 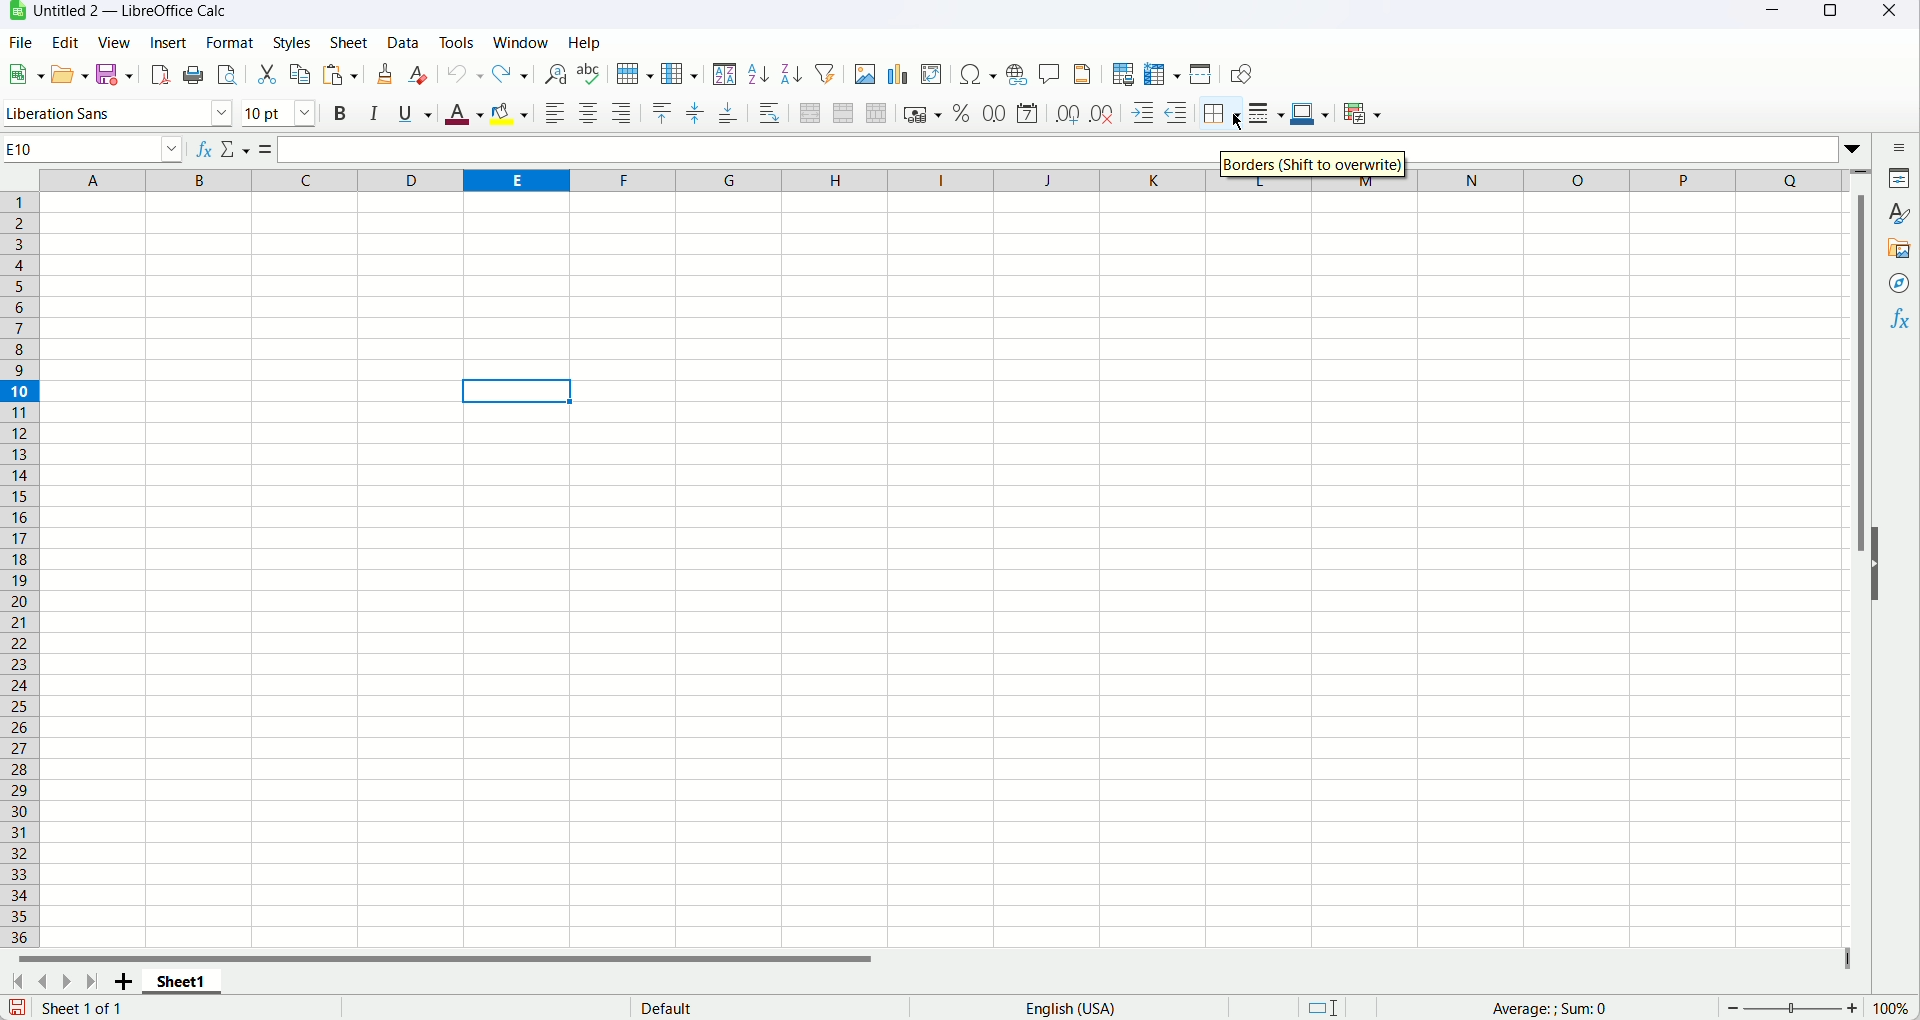 I want to click on Close, so click(x=1892, y=16).